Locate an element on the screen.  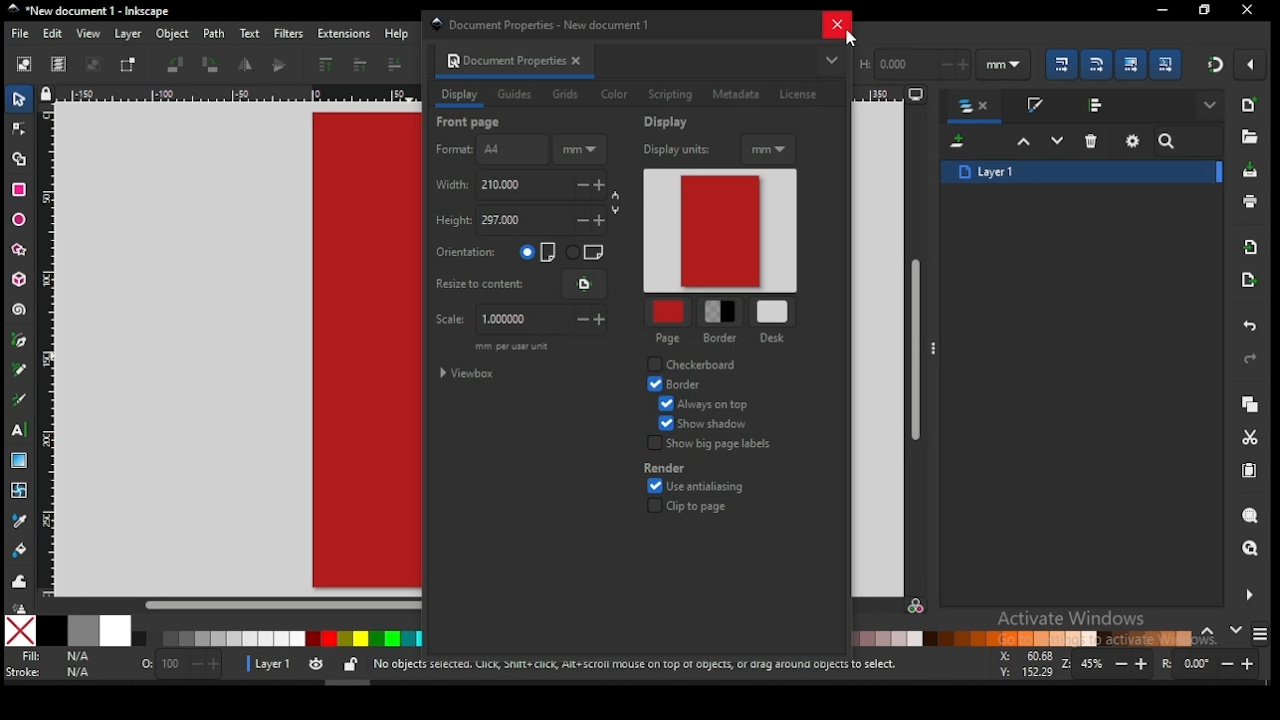
snap options is located at coordinates (1252, 64).